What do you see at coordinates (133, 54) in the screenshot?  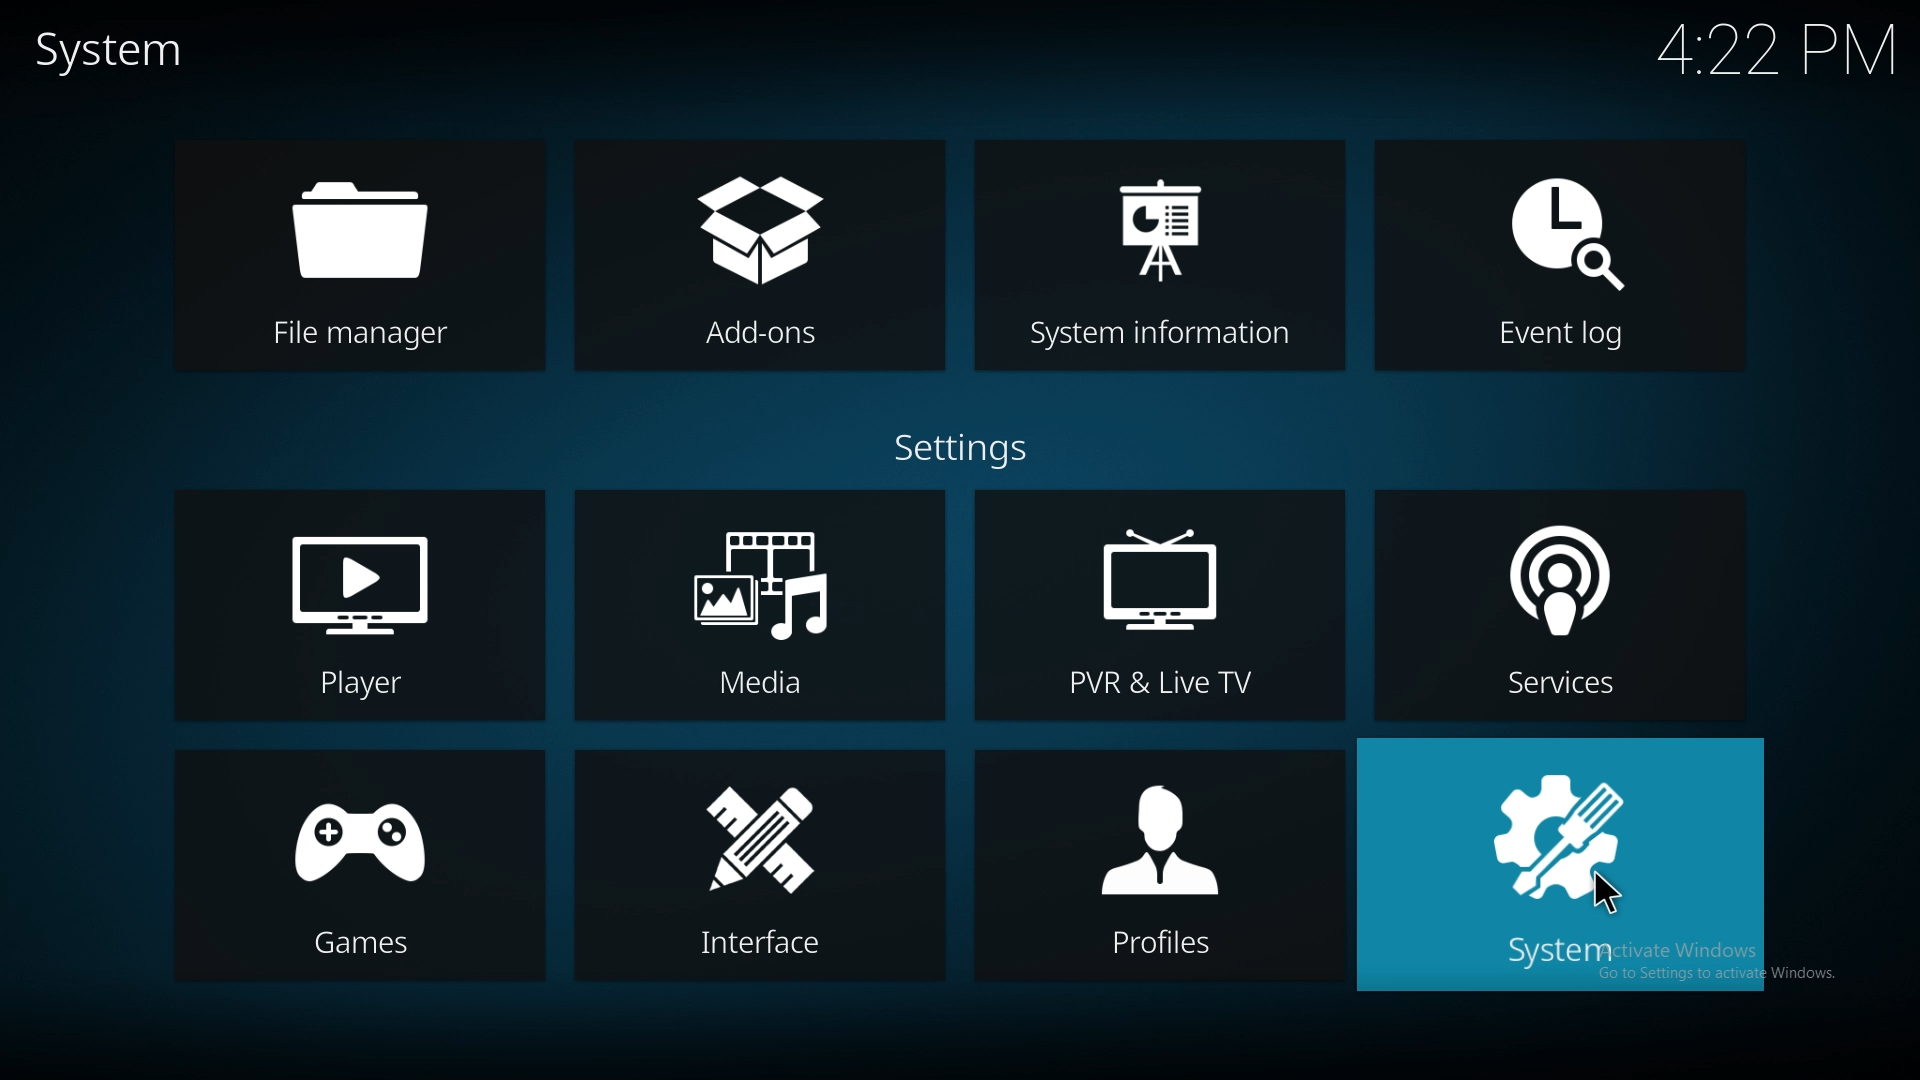 I see `system` at bounding box center [133, 54].